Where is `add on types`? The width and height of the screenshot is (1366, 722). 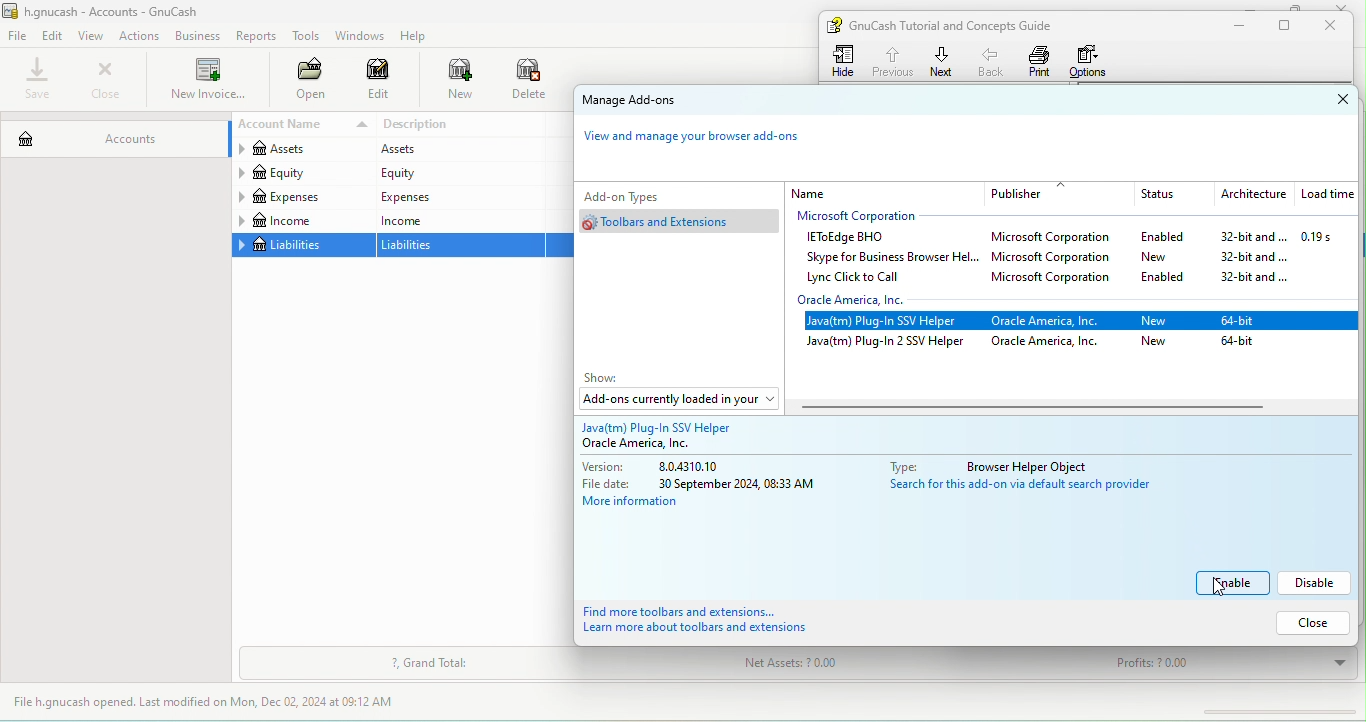
add on types is located at coordinates (654, 195).